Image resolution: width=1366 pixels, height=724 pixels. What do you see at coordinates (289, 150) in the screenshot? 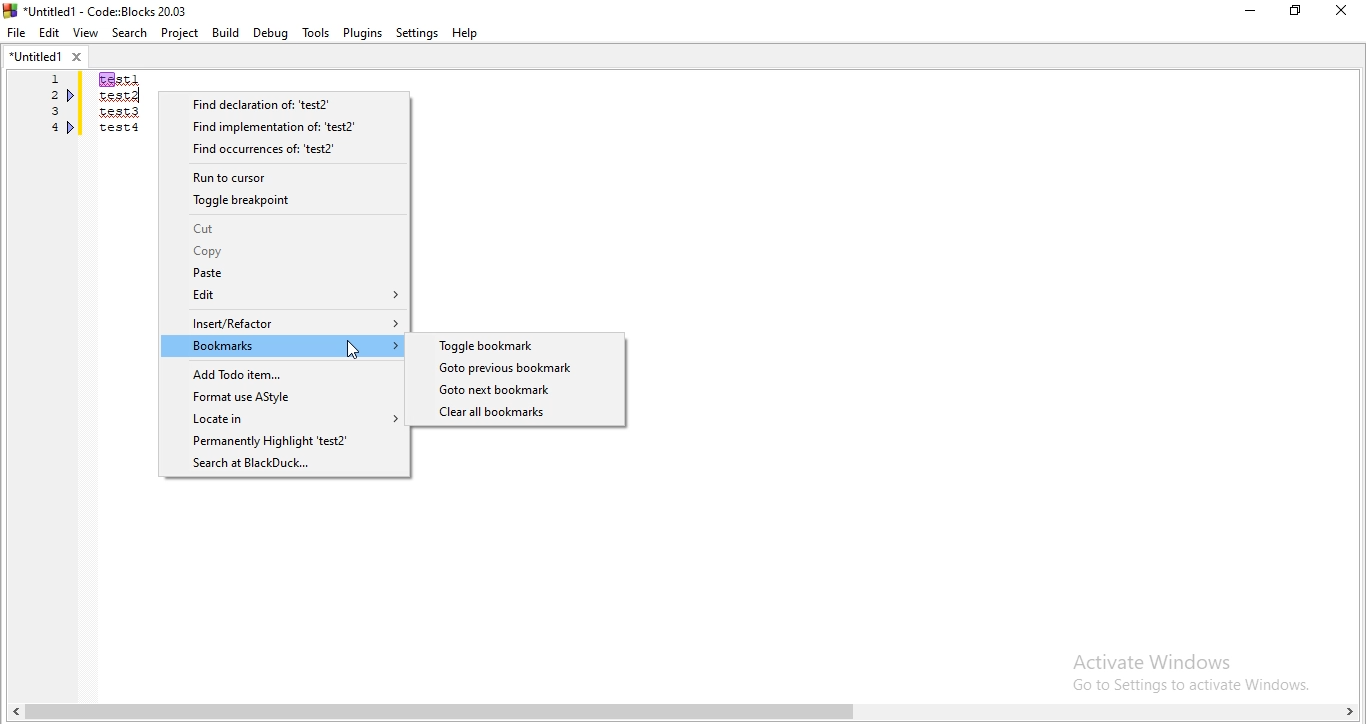
I see `Find occurrences of: 'test2'` at bounding box center [289, 150].